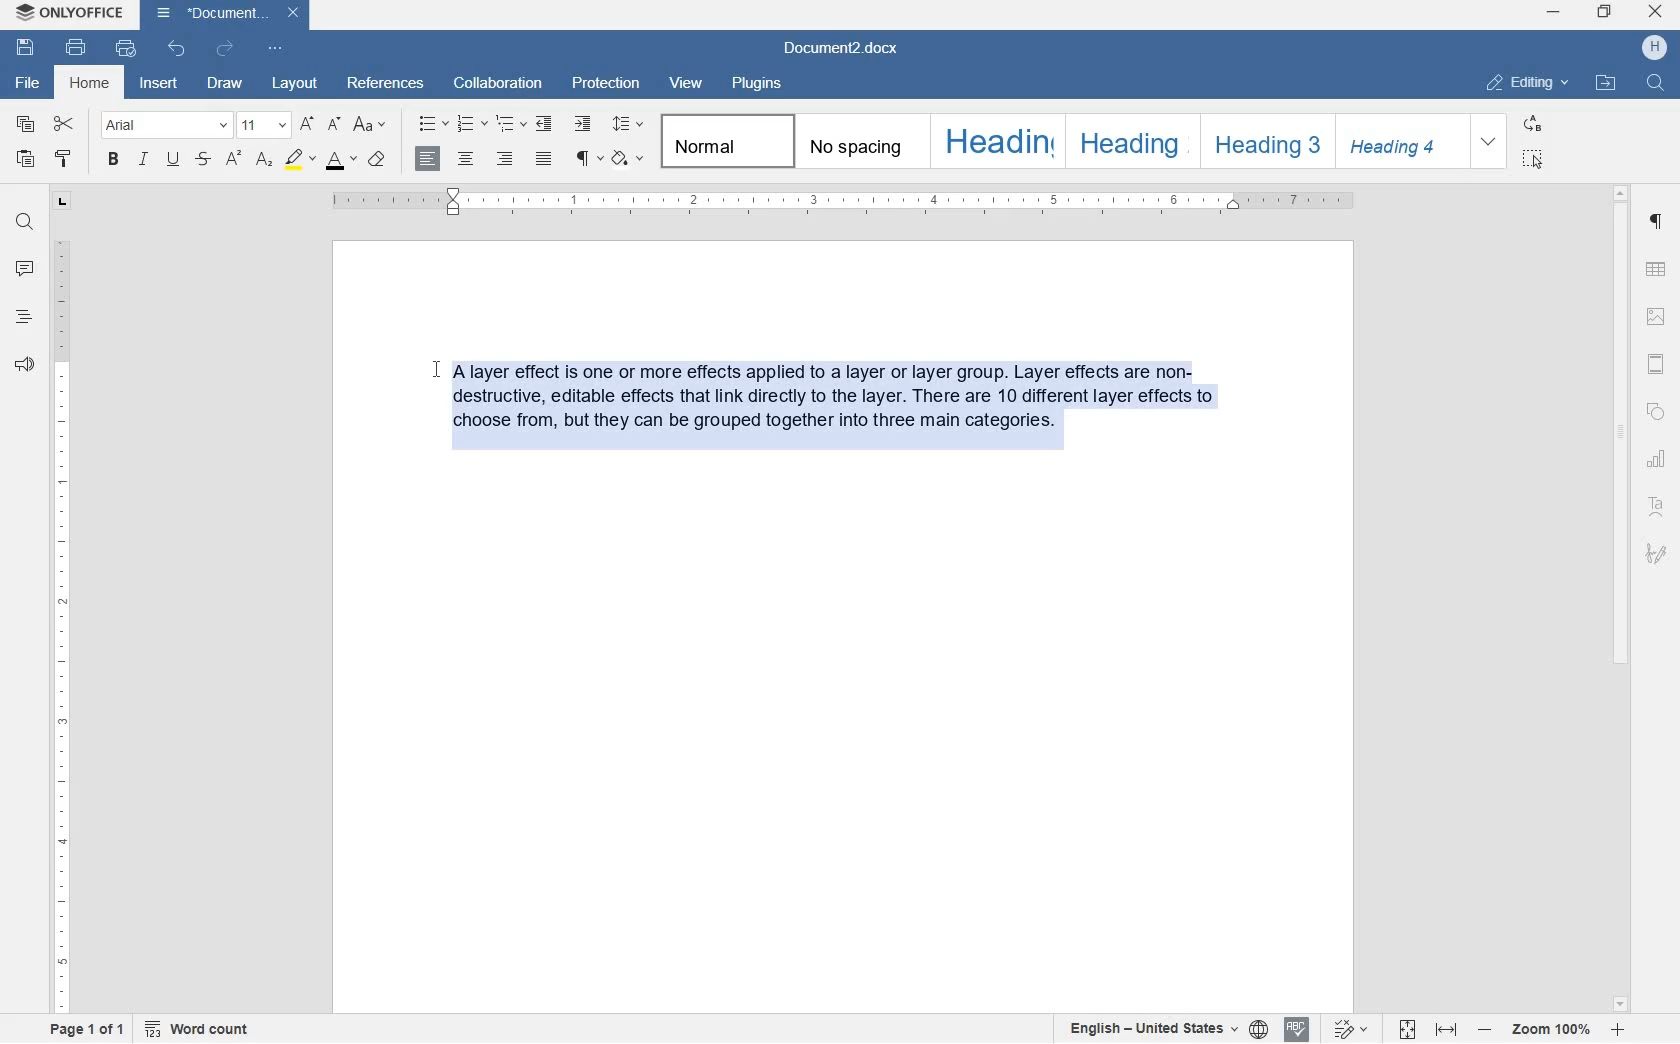 This screenshot has height=1044, width=1680. I want to click on zoom in or zoom out, so click(1550, 1030).